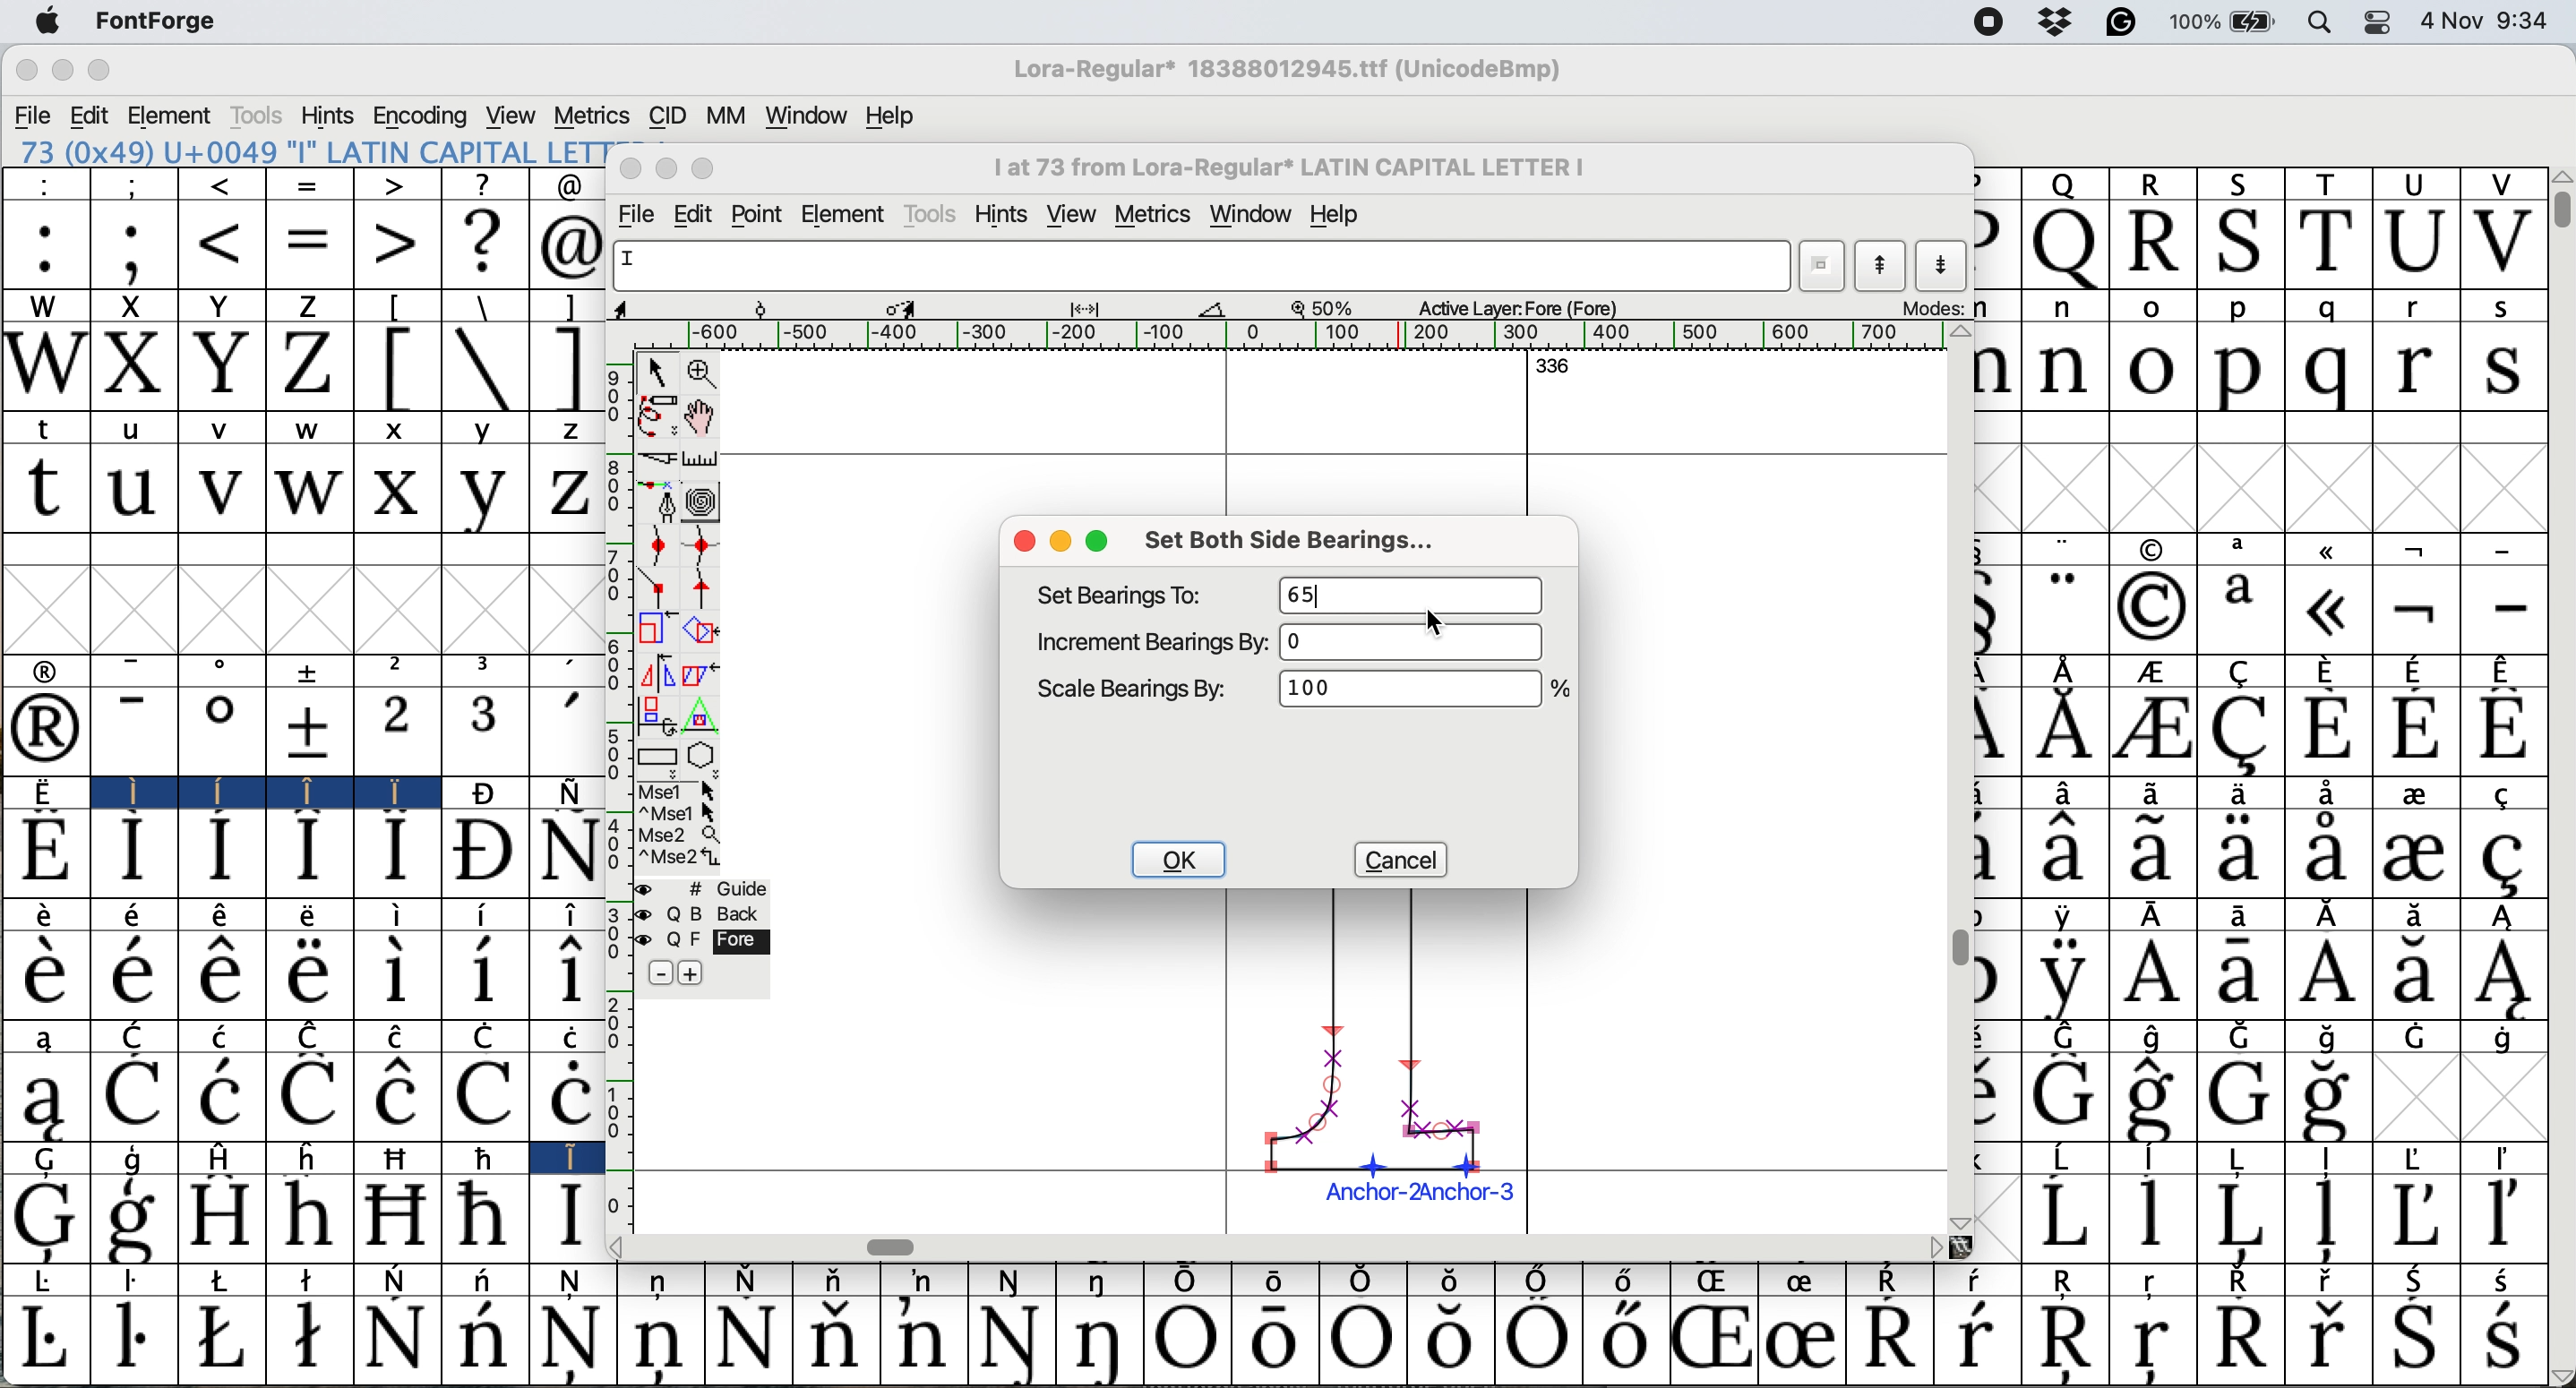  Describe the element at coordinates (1930, 1246) in the screenshot. I see `` at that location.